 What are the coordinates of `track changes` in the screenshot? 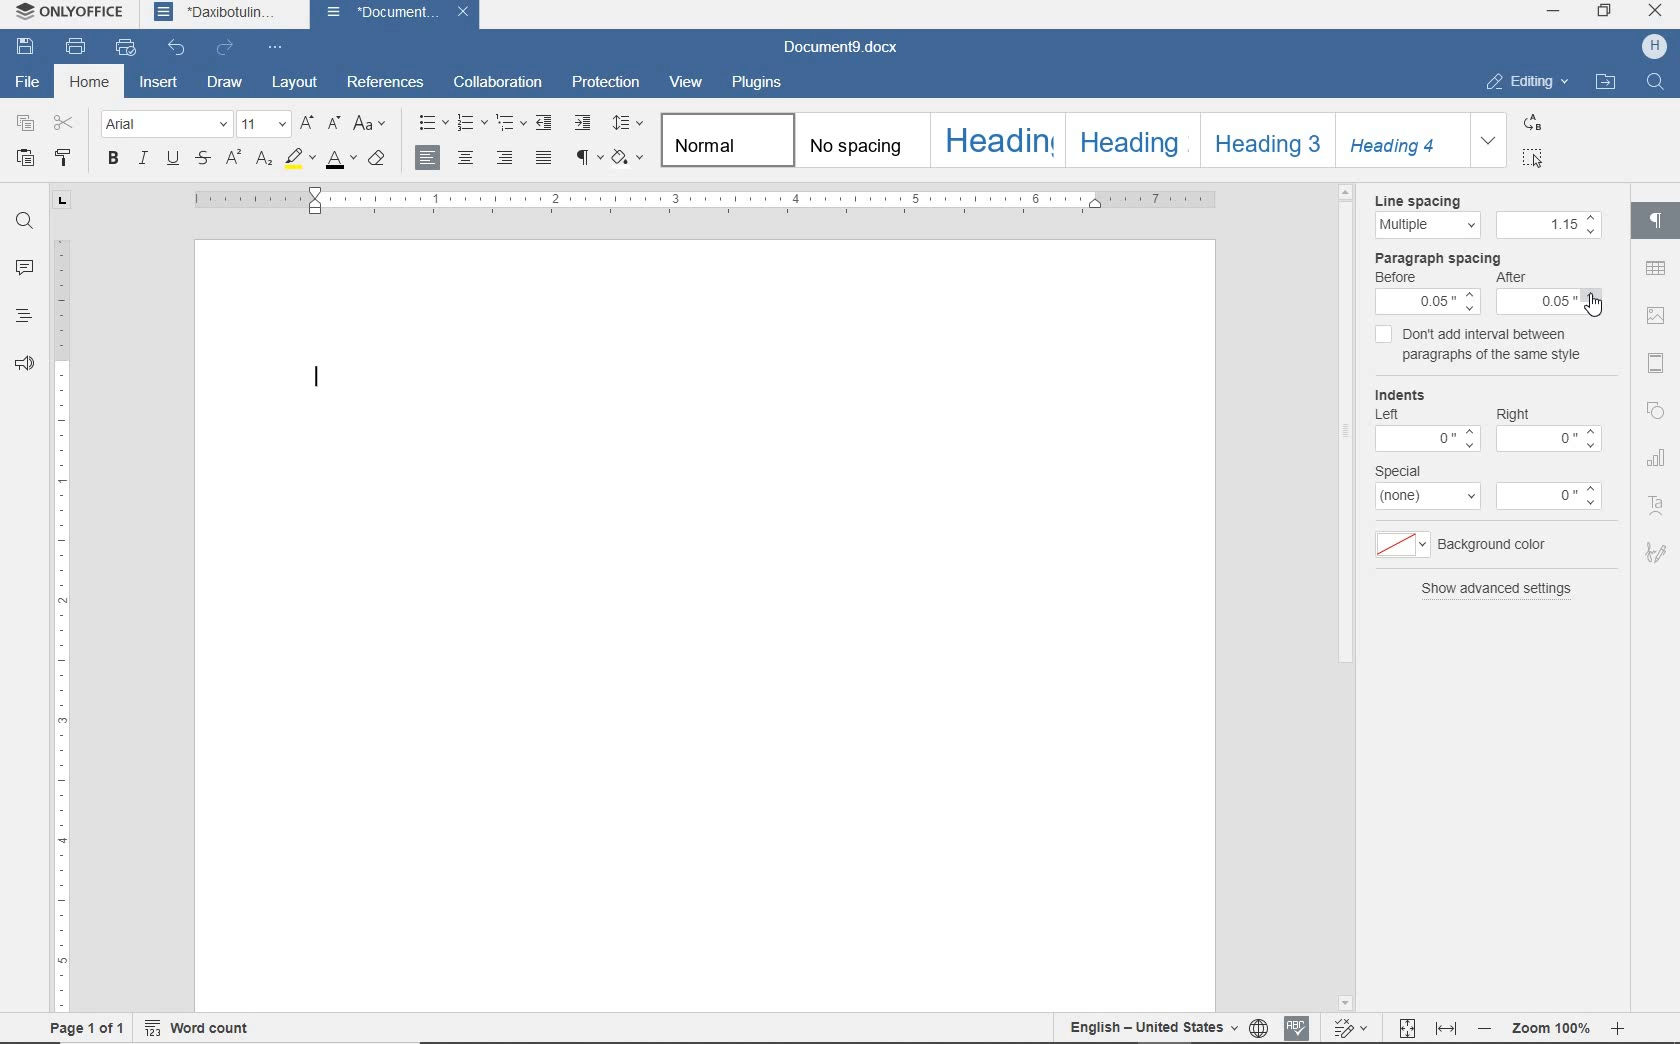 It's located at (1349, 1027).